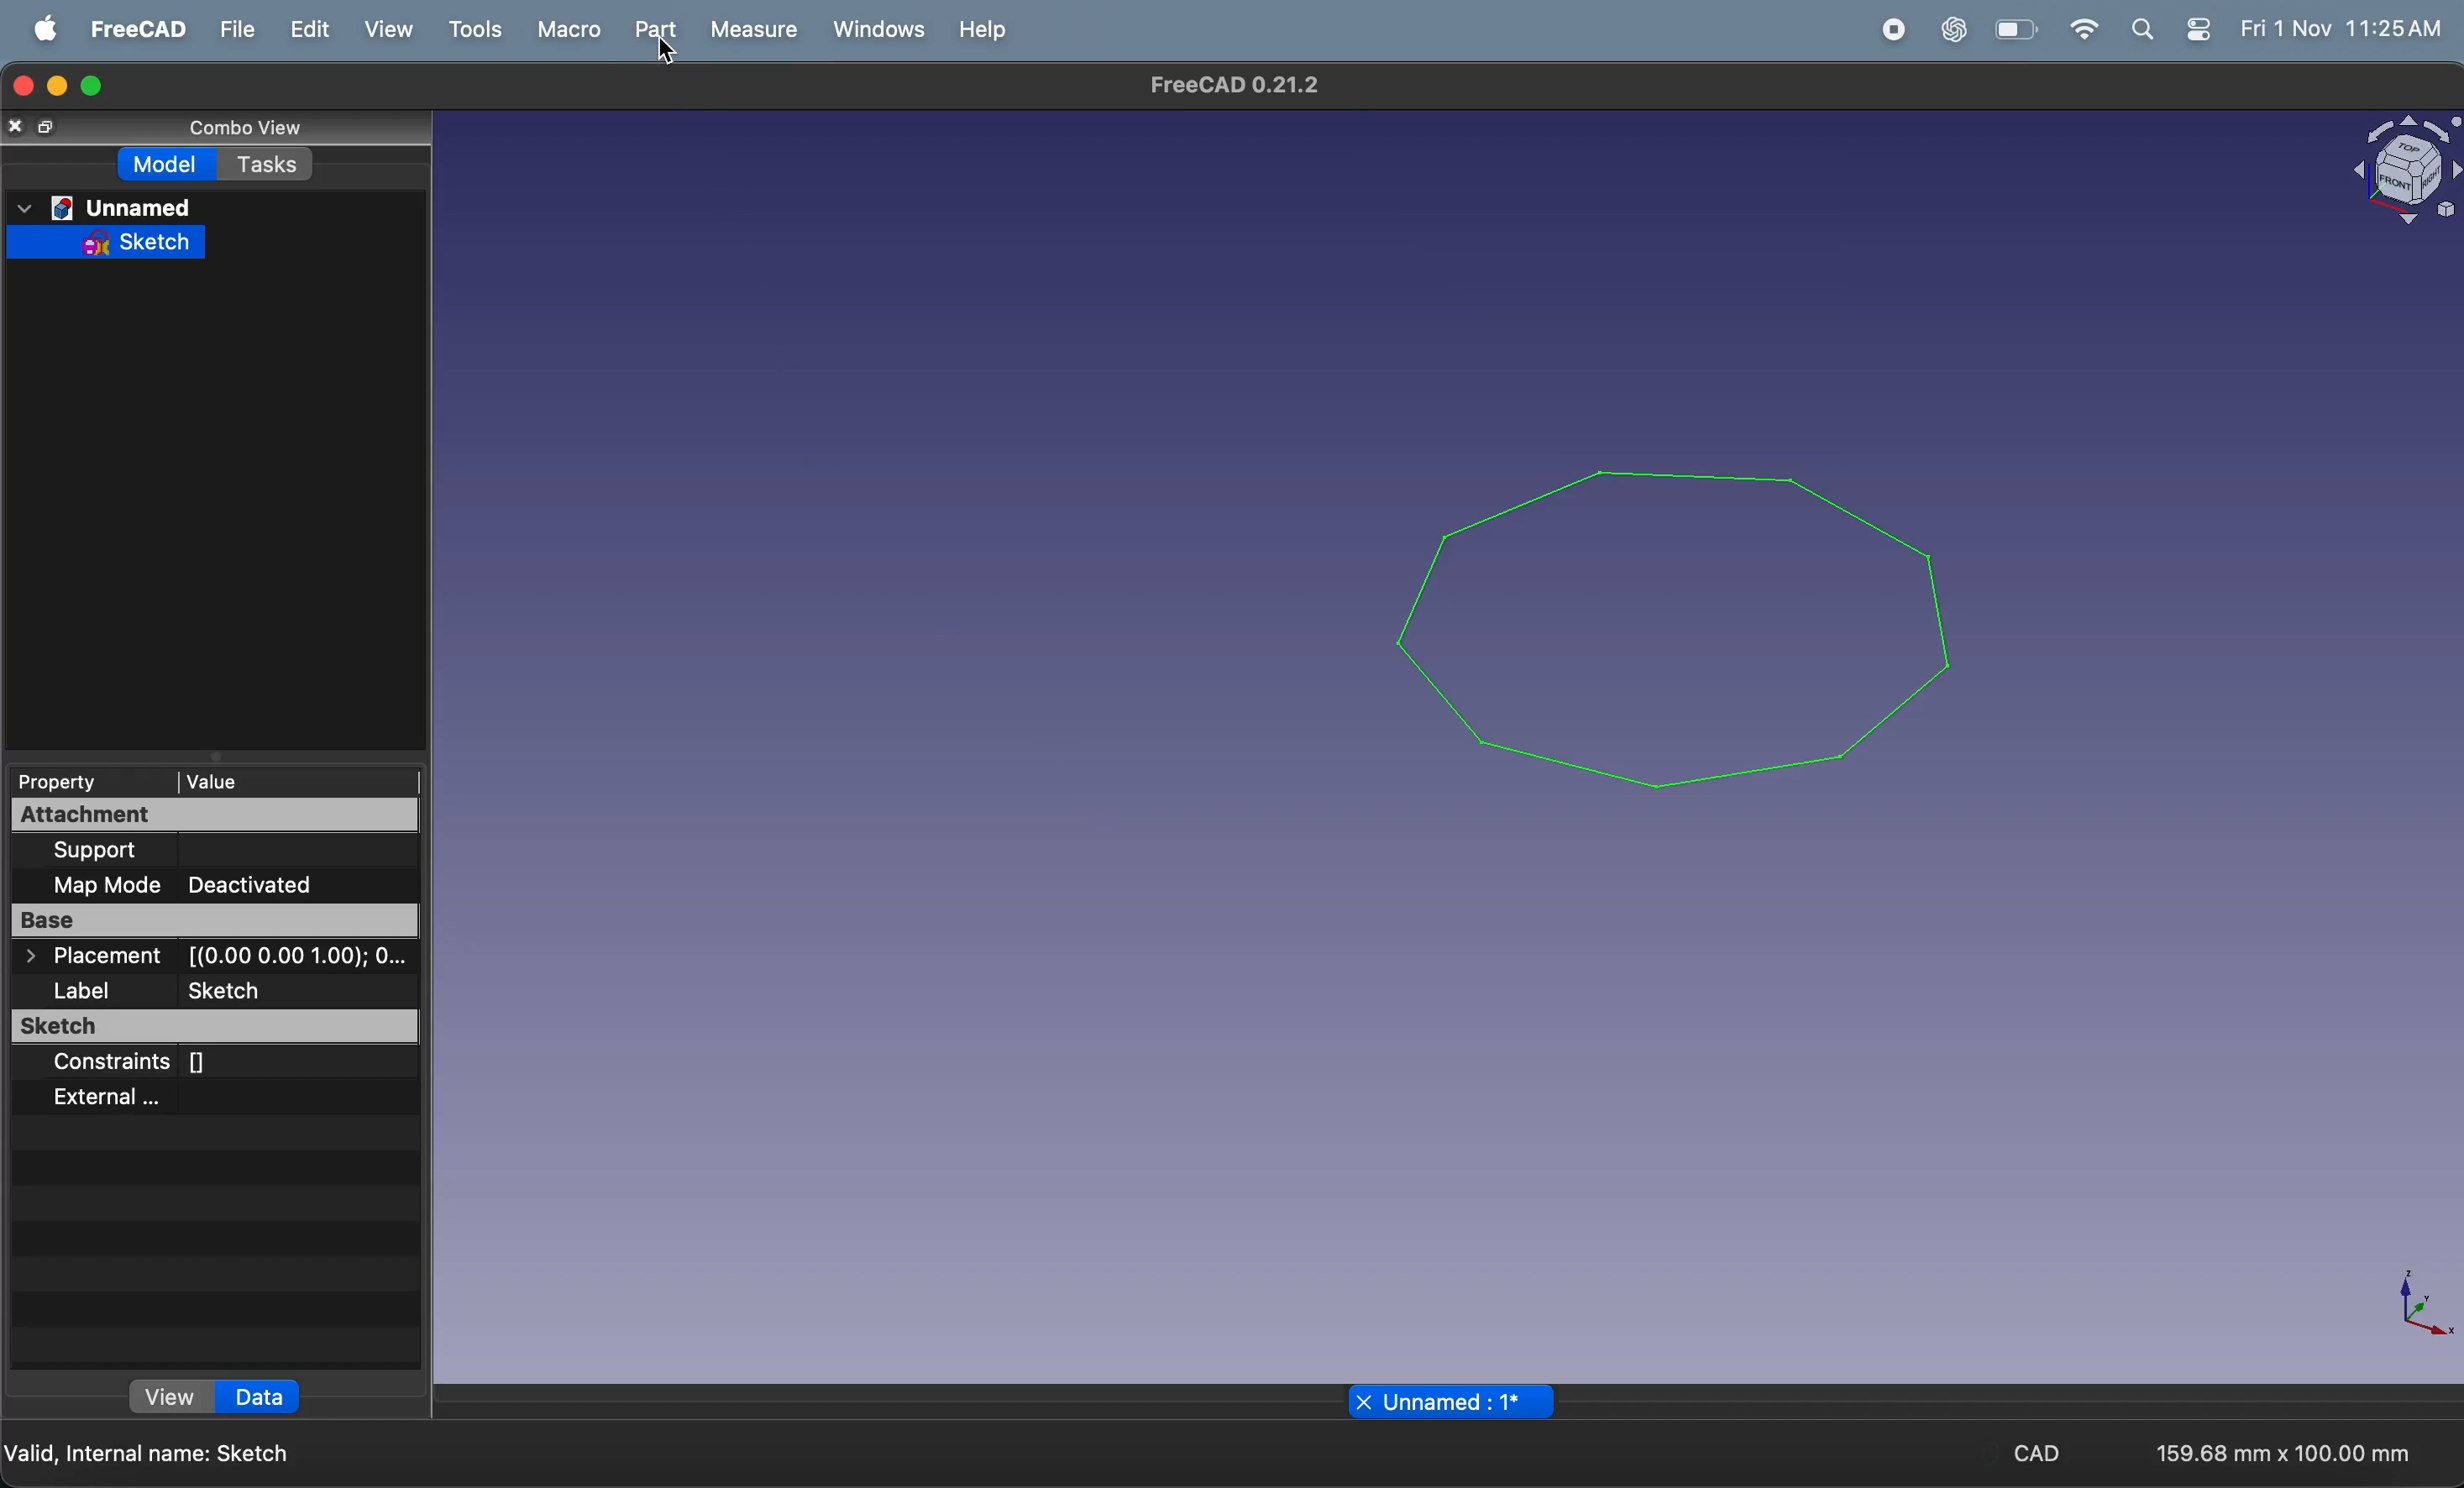 This screenshot has width=2464, height=1488. Describe the element at coordinates (261, 1398) in the screenshot. I see `data` at that location.